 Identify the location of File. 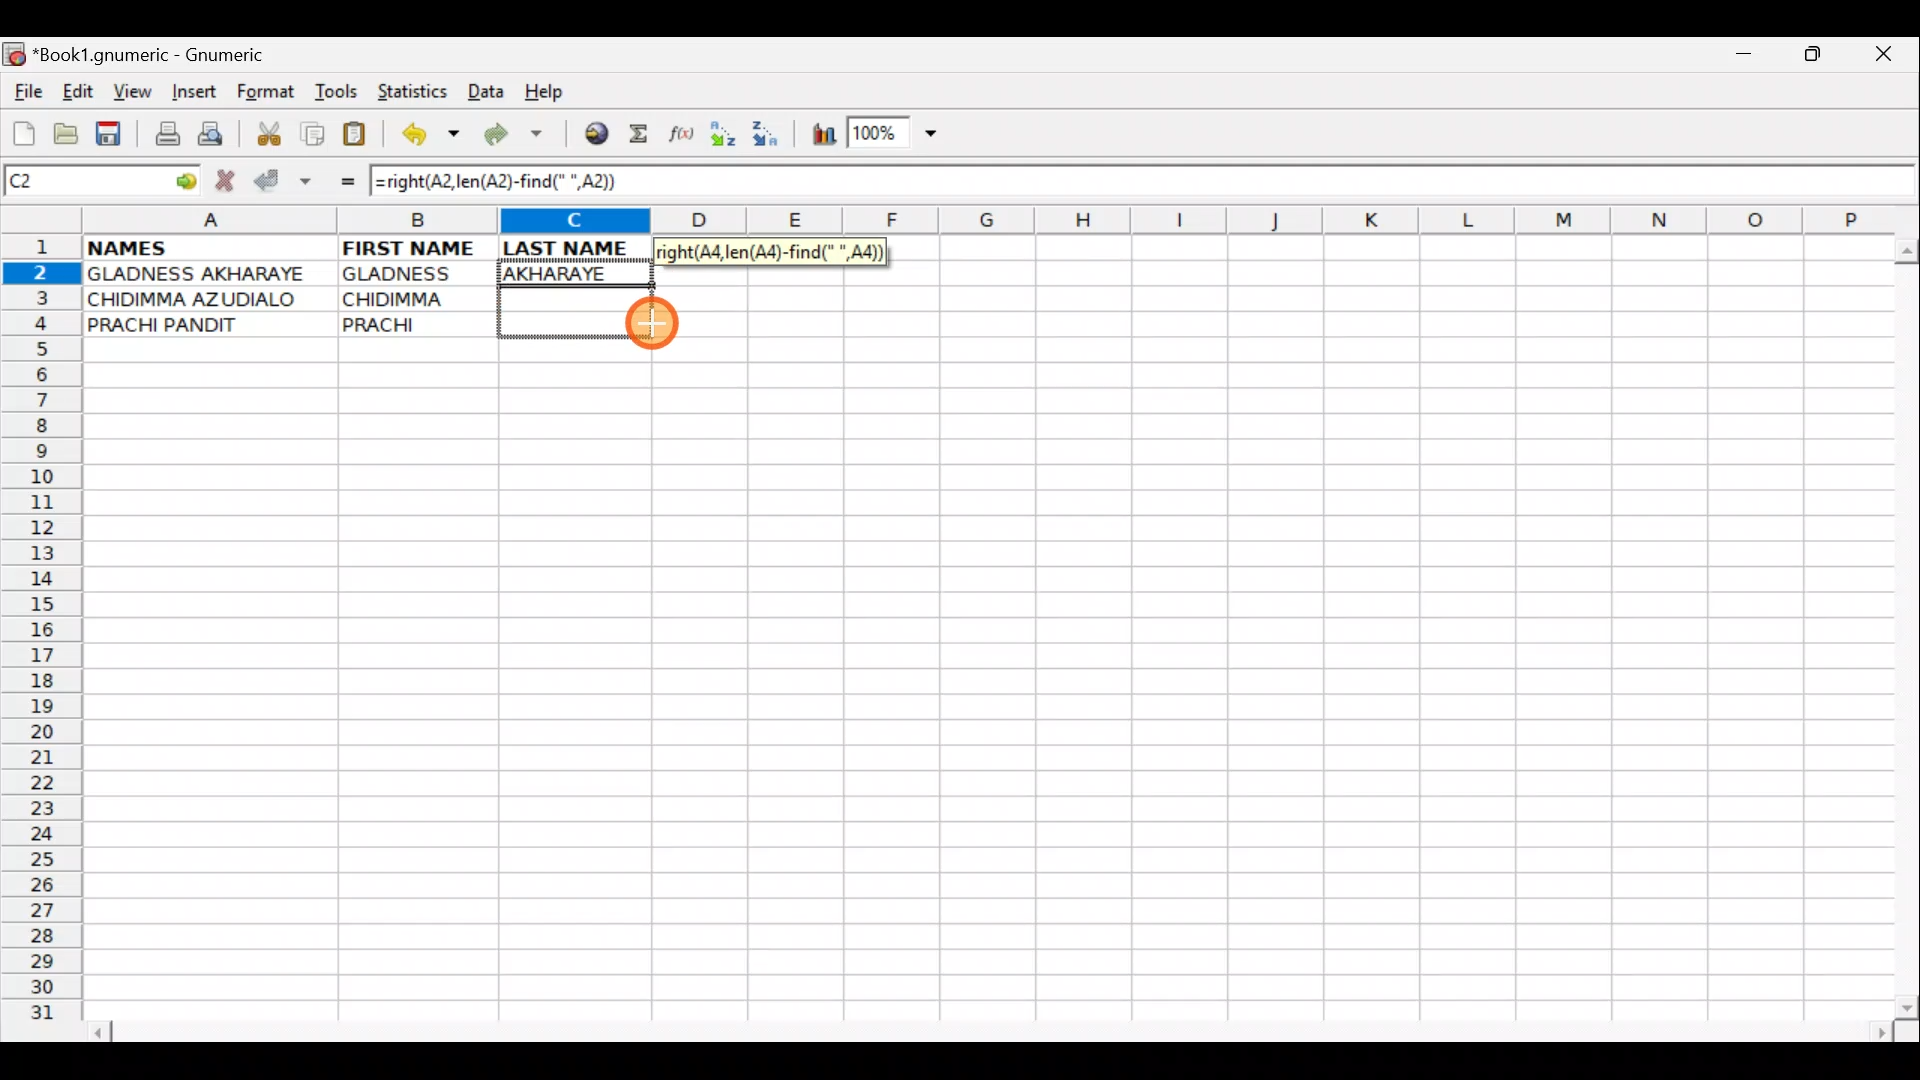
(26, 93).